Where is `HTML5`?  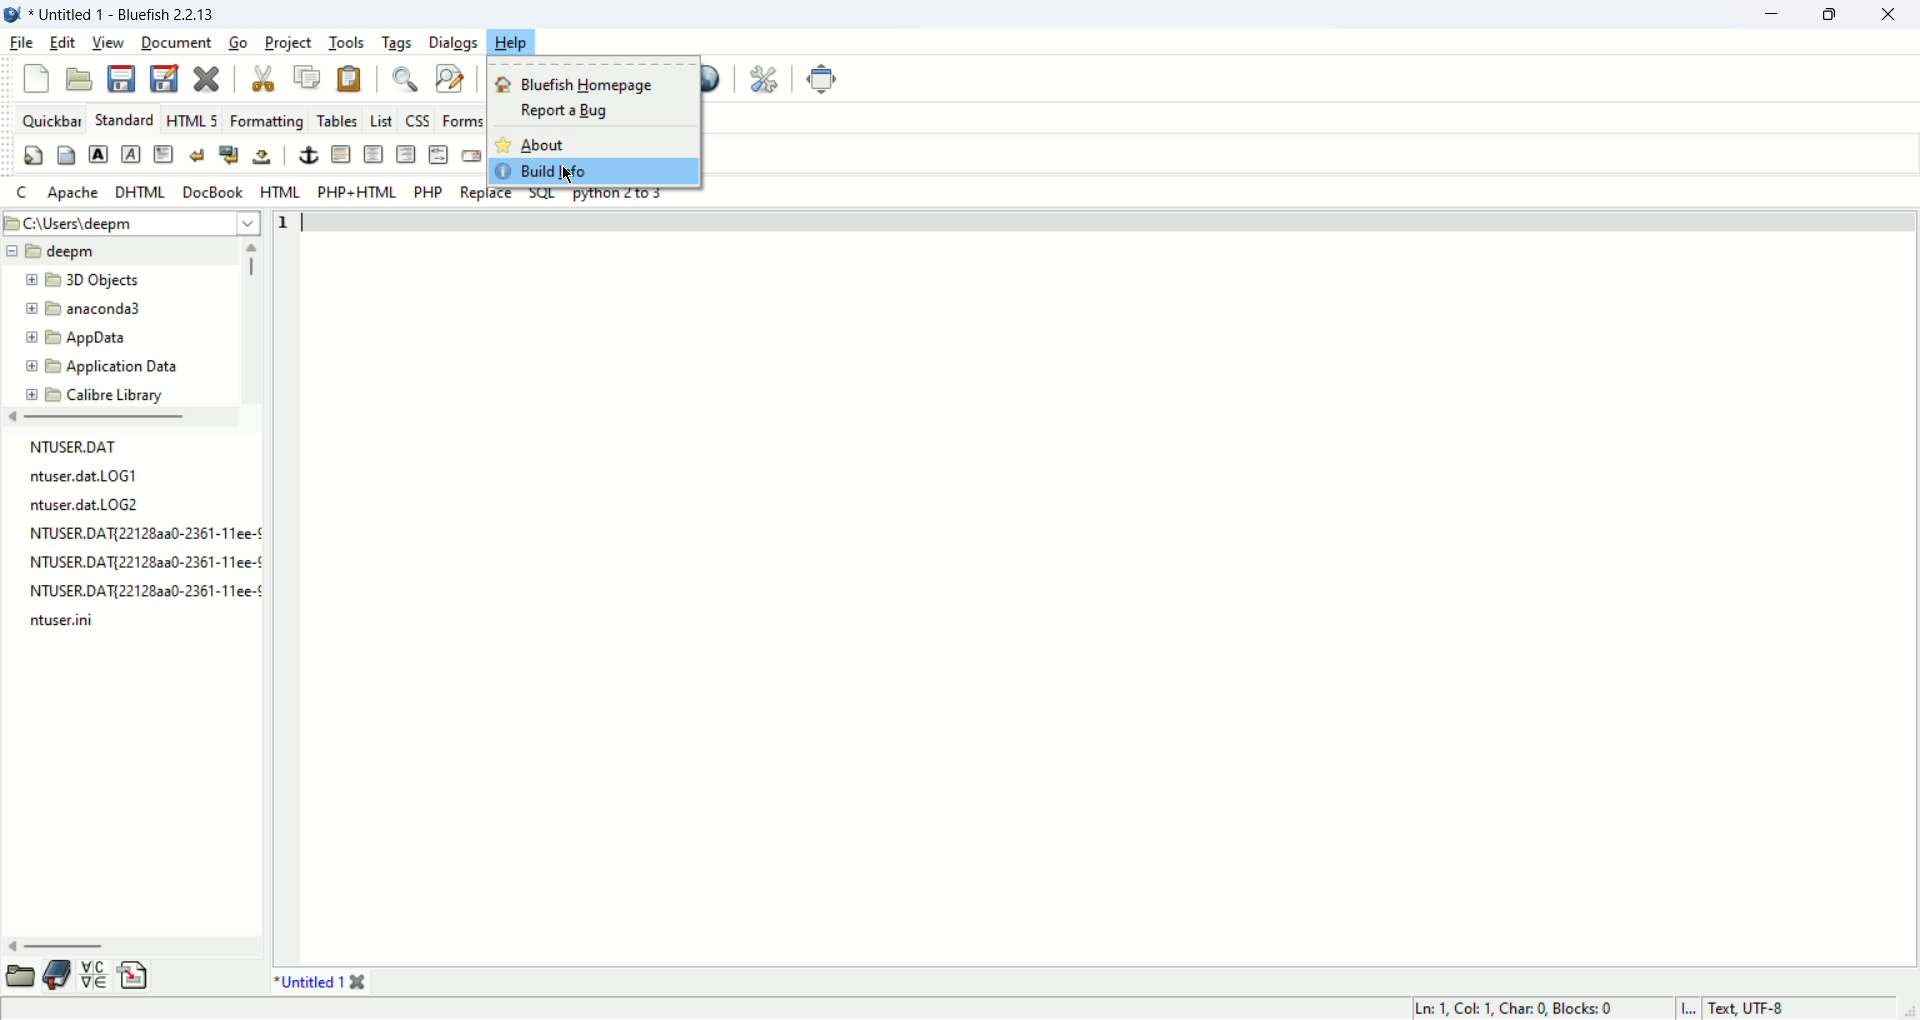 HTML5 is located at coordinates (191, 120).